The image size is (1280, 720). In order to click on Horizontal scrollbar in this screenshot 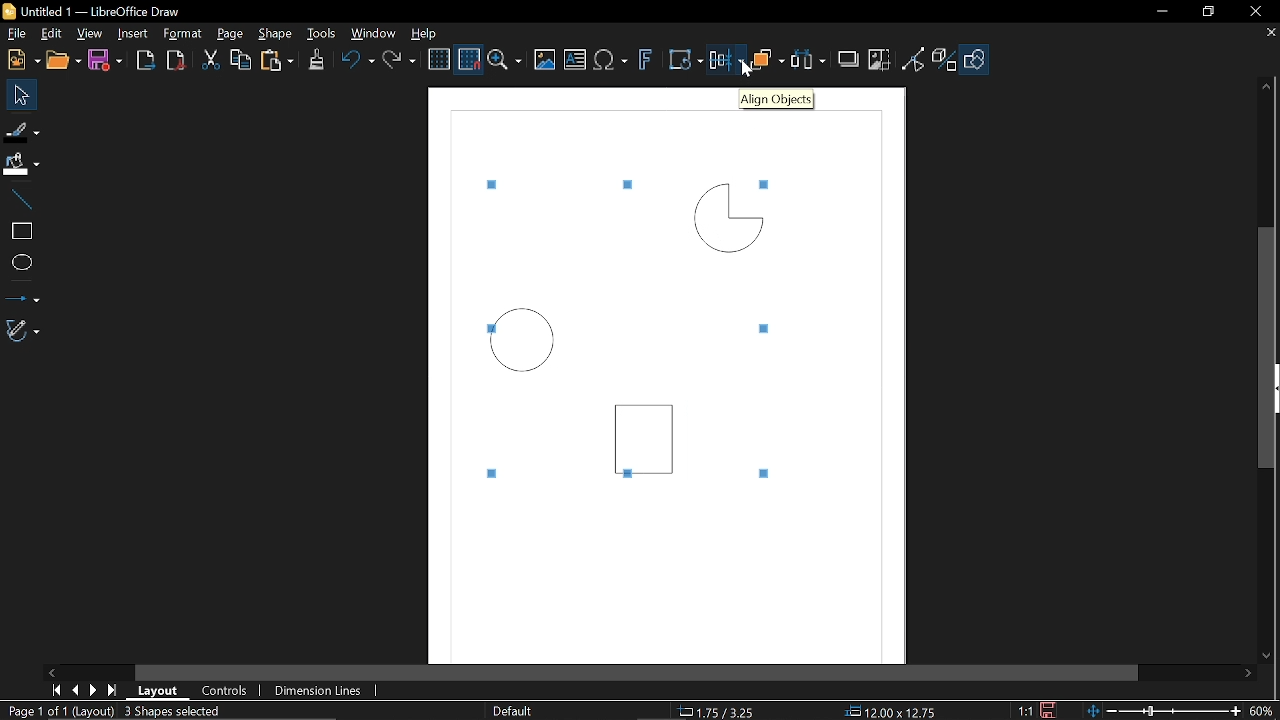, I will do `click(638, 670)`.